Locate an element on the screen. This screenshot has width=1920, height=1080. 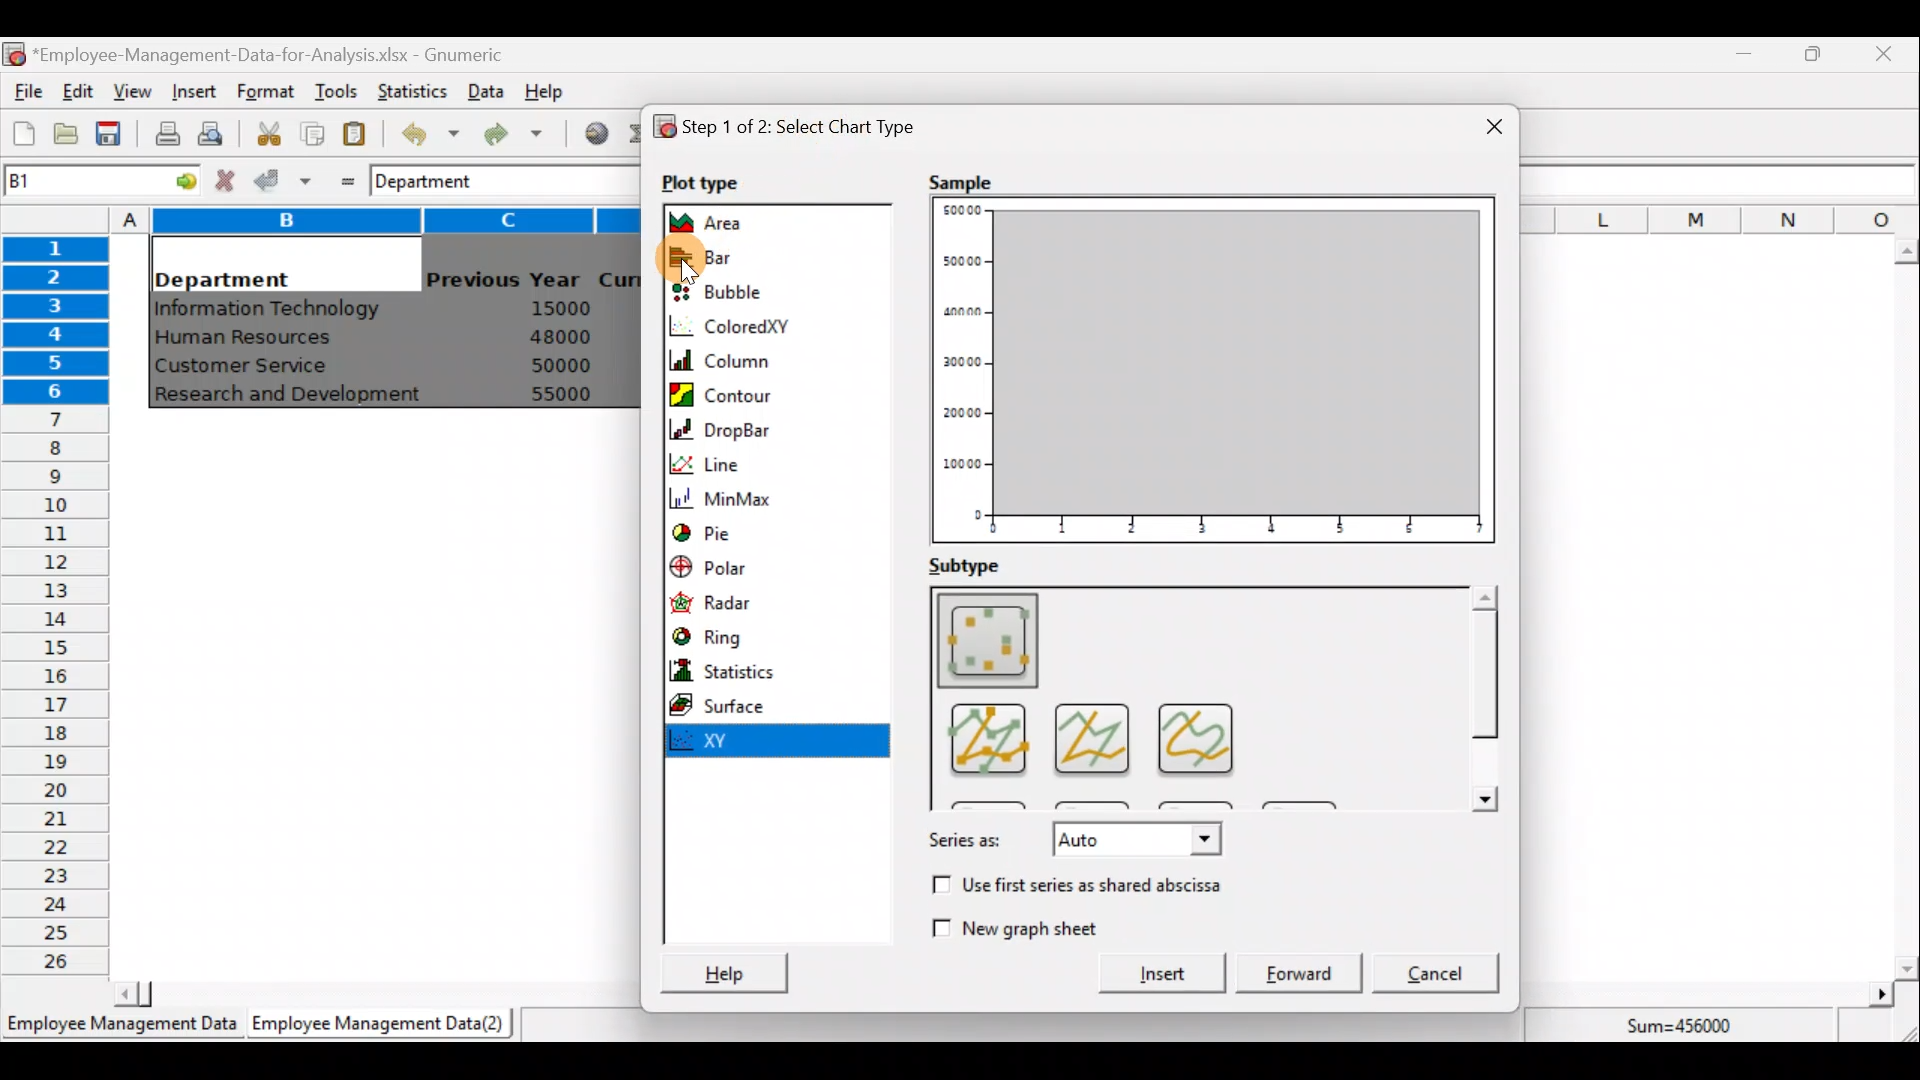
Bubble is located at coordinates (743, 294).